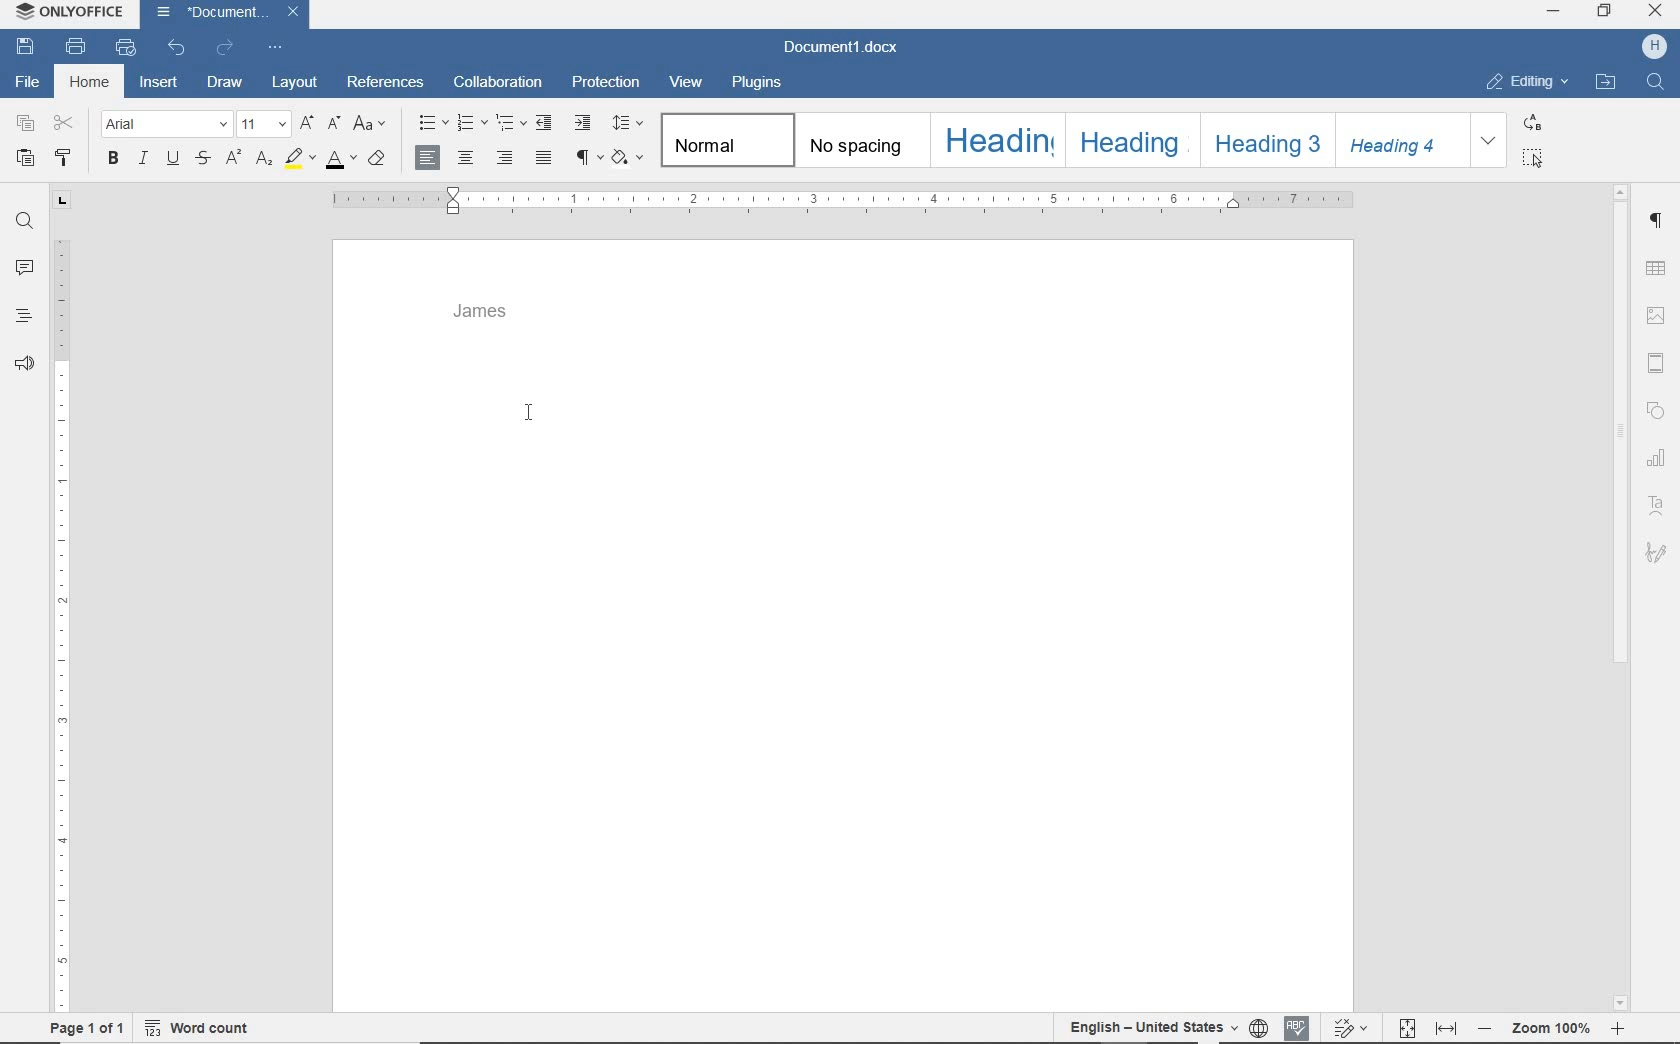 This screenshot has width=1680, height=1044. I want to click on set documentlanguage, so click(1258, 1027).